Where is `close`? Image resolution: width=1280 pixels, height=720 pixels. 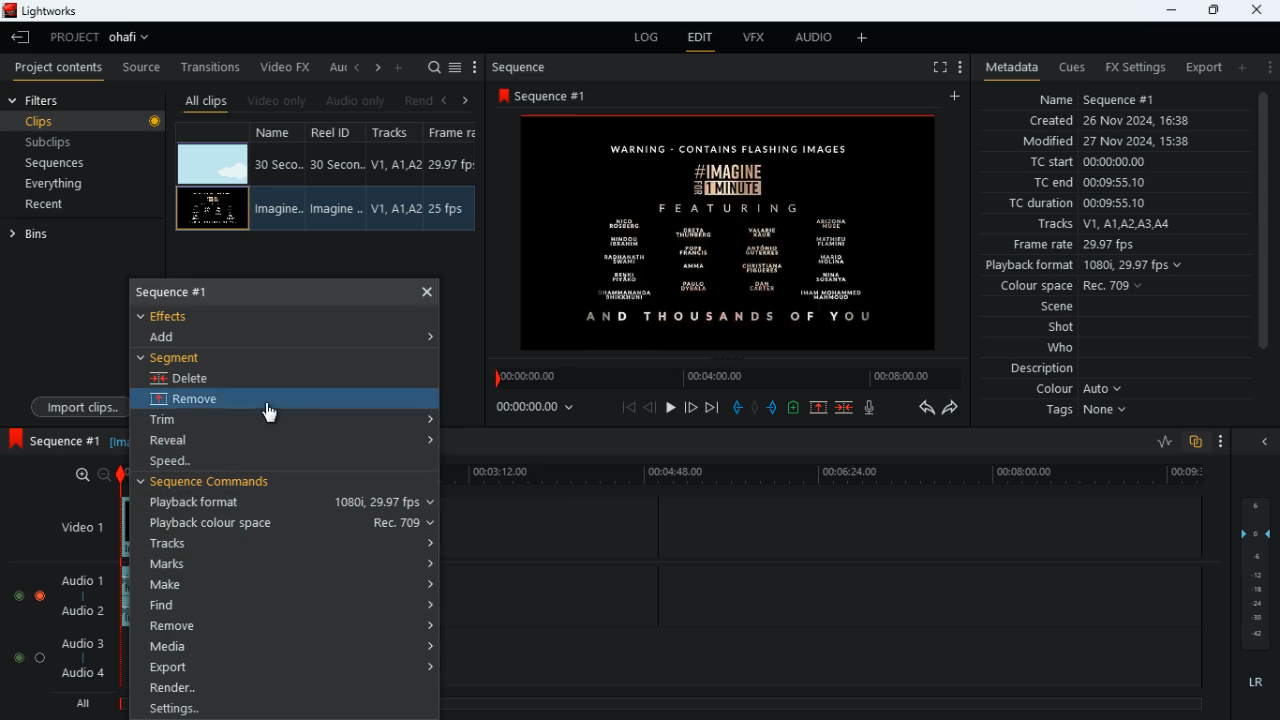 close is located at coordinates (1262, 441).